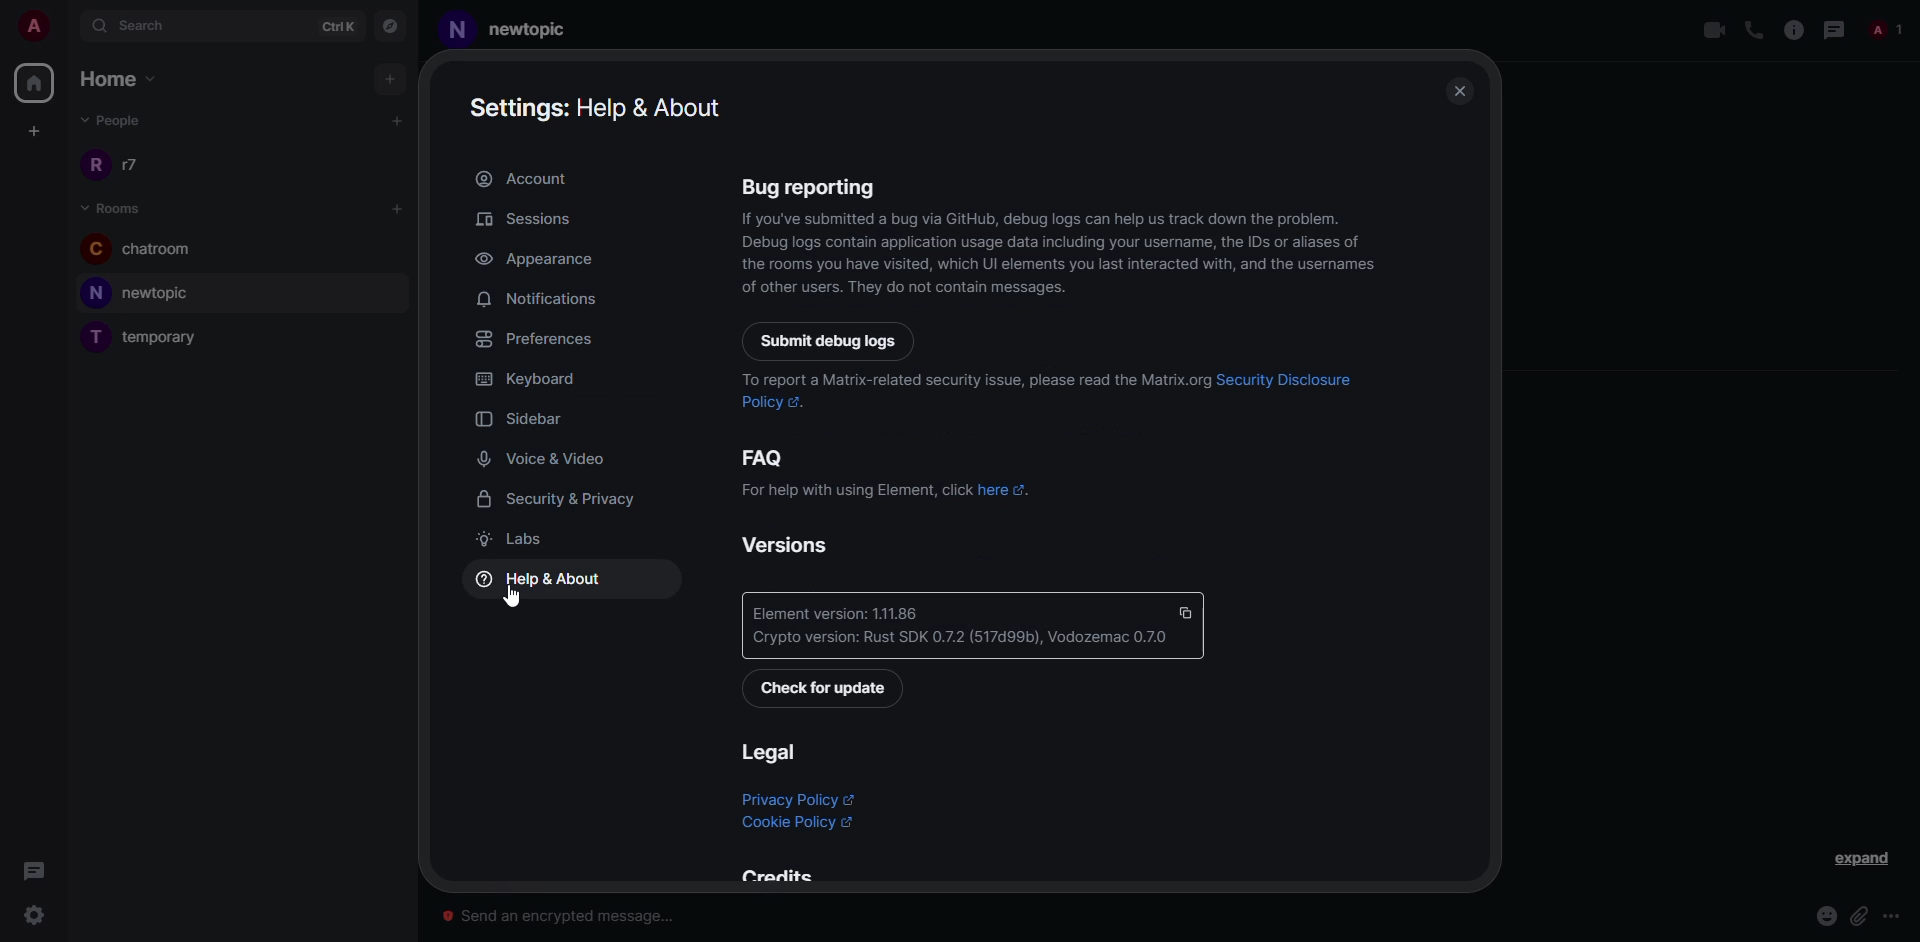  I want to click on security, so click(560, 500).